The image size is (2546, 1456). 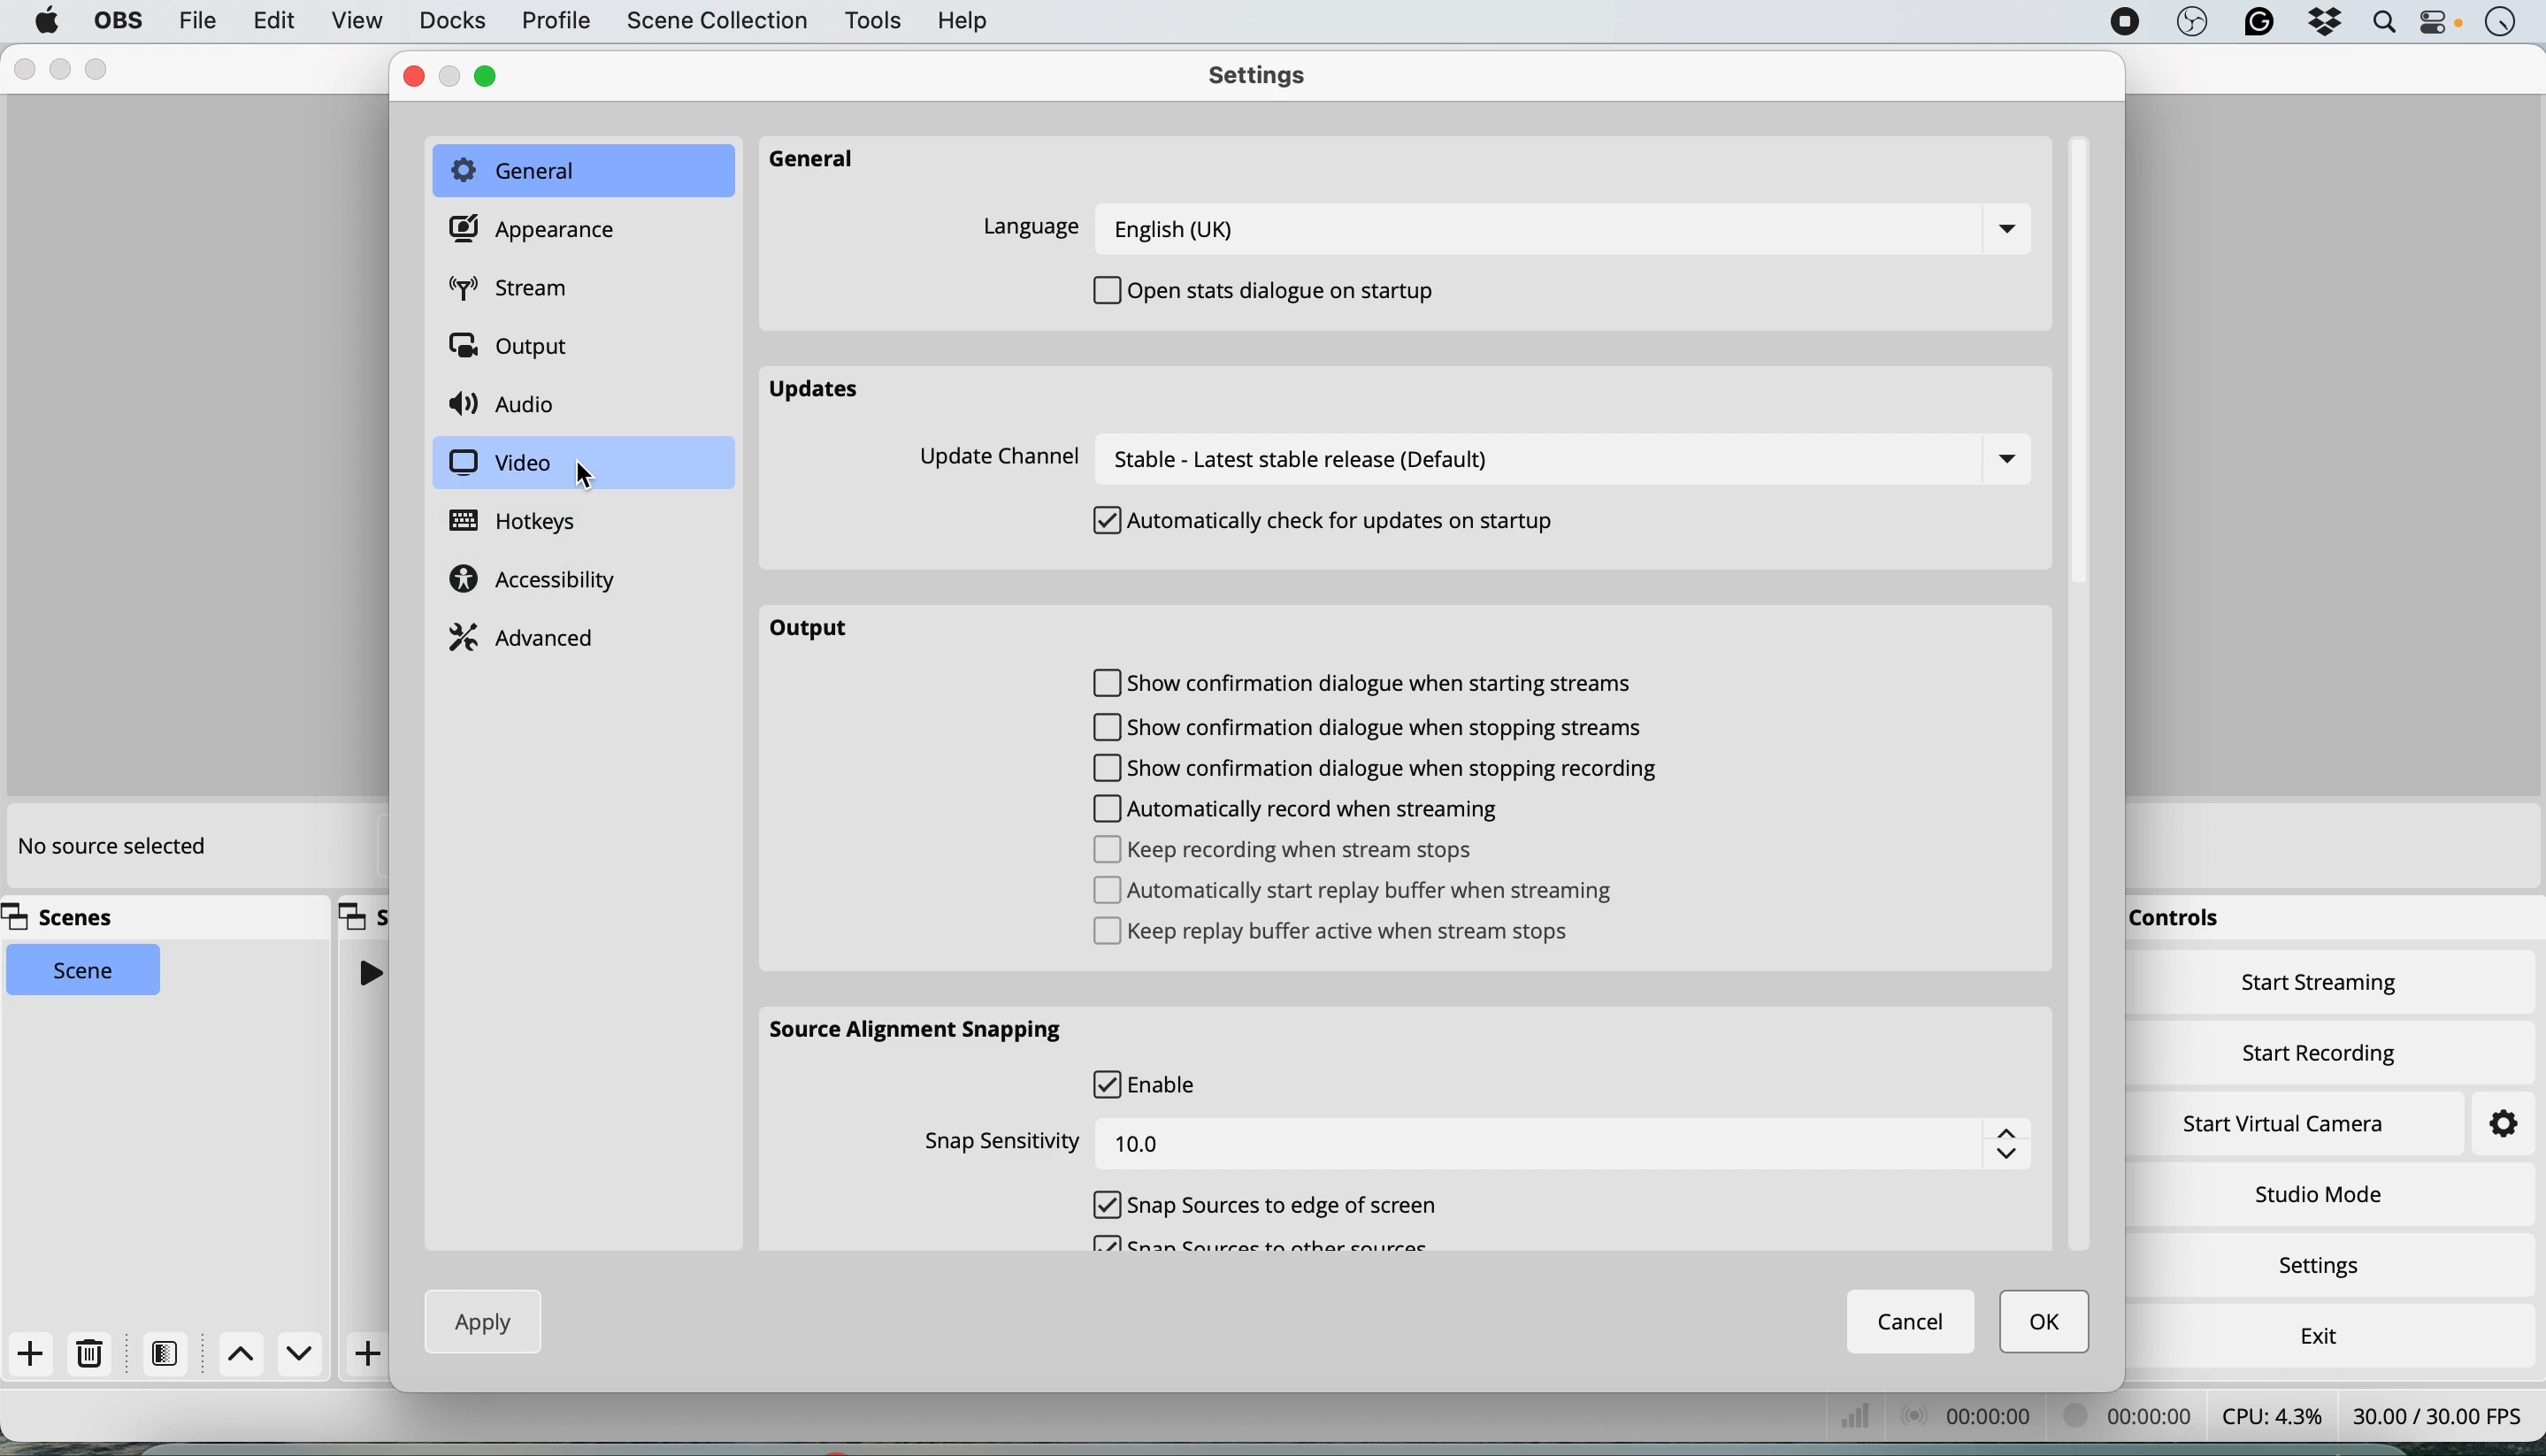 What do you see at coordinates (2325, 25) in the screenshot?
I see `dropbox` at bounding box center [2325, 25].